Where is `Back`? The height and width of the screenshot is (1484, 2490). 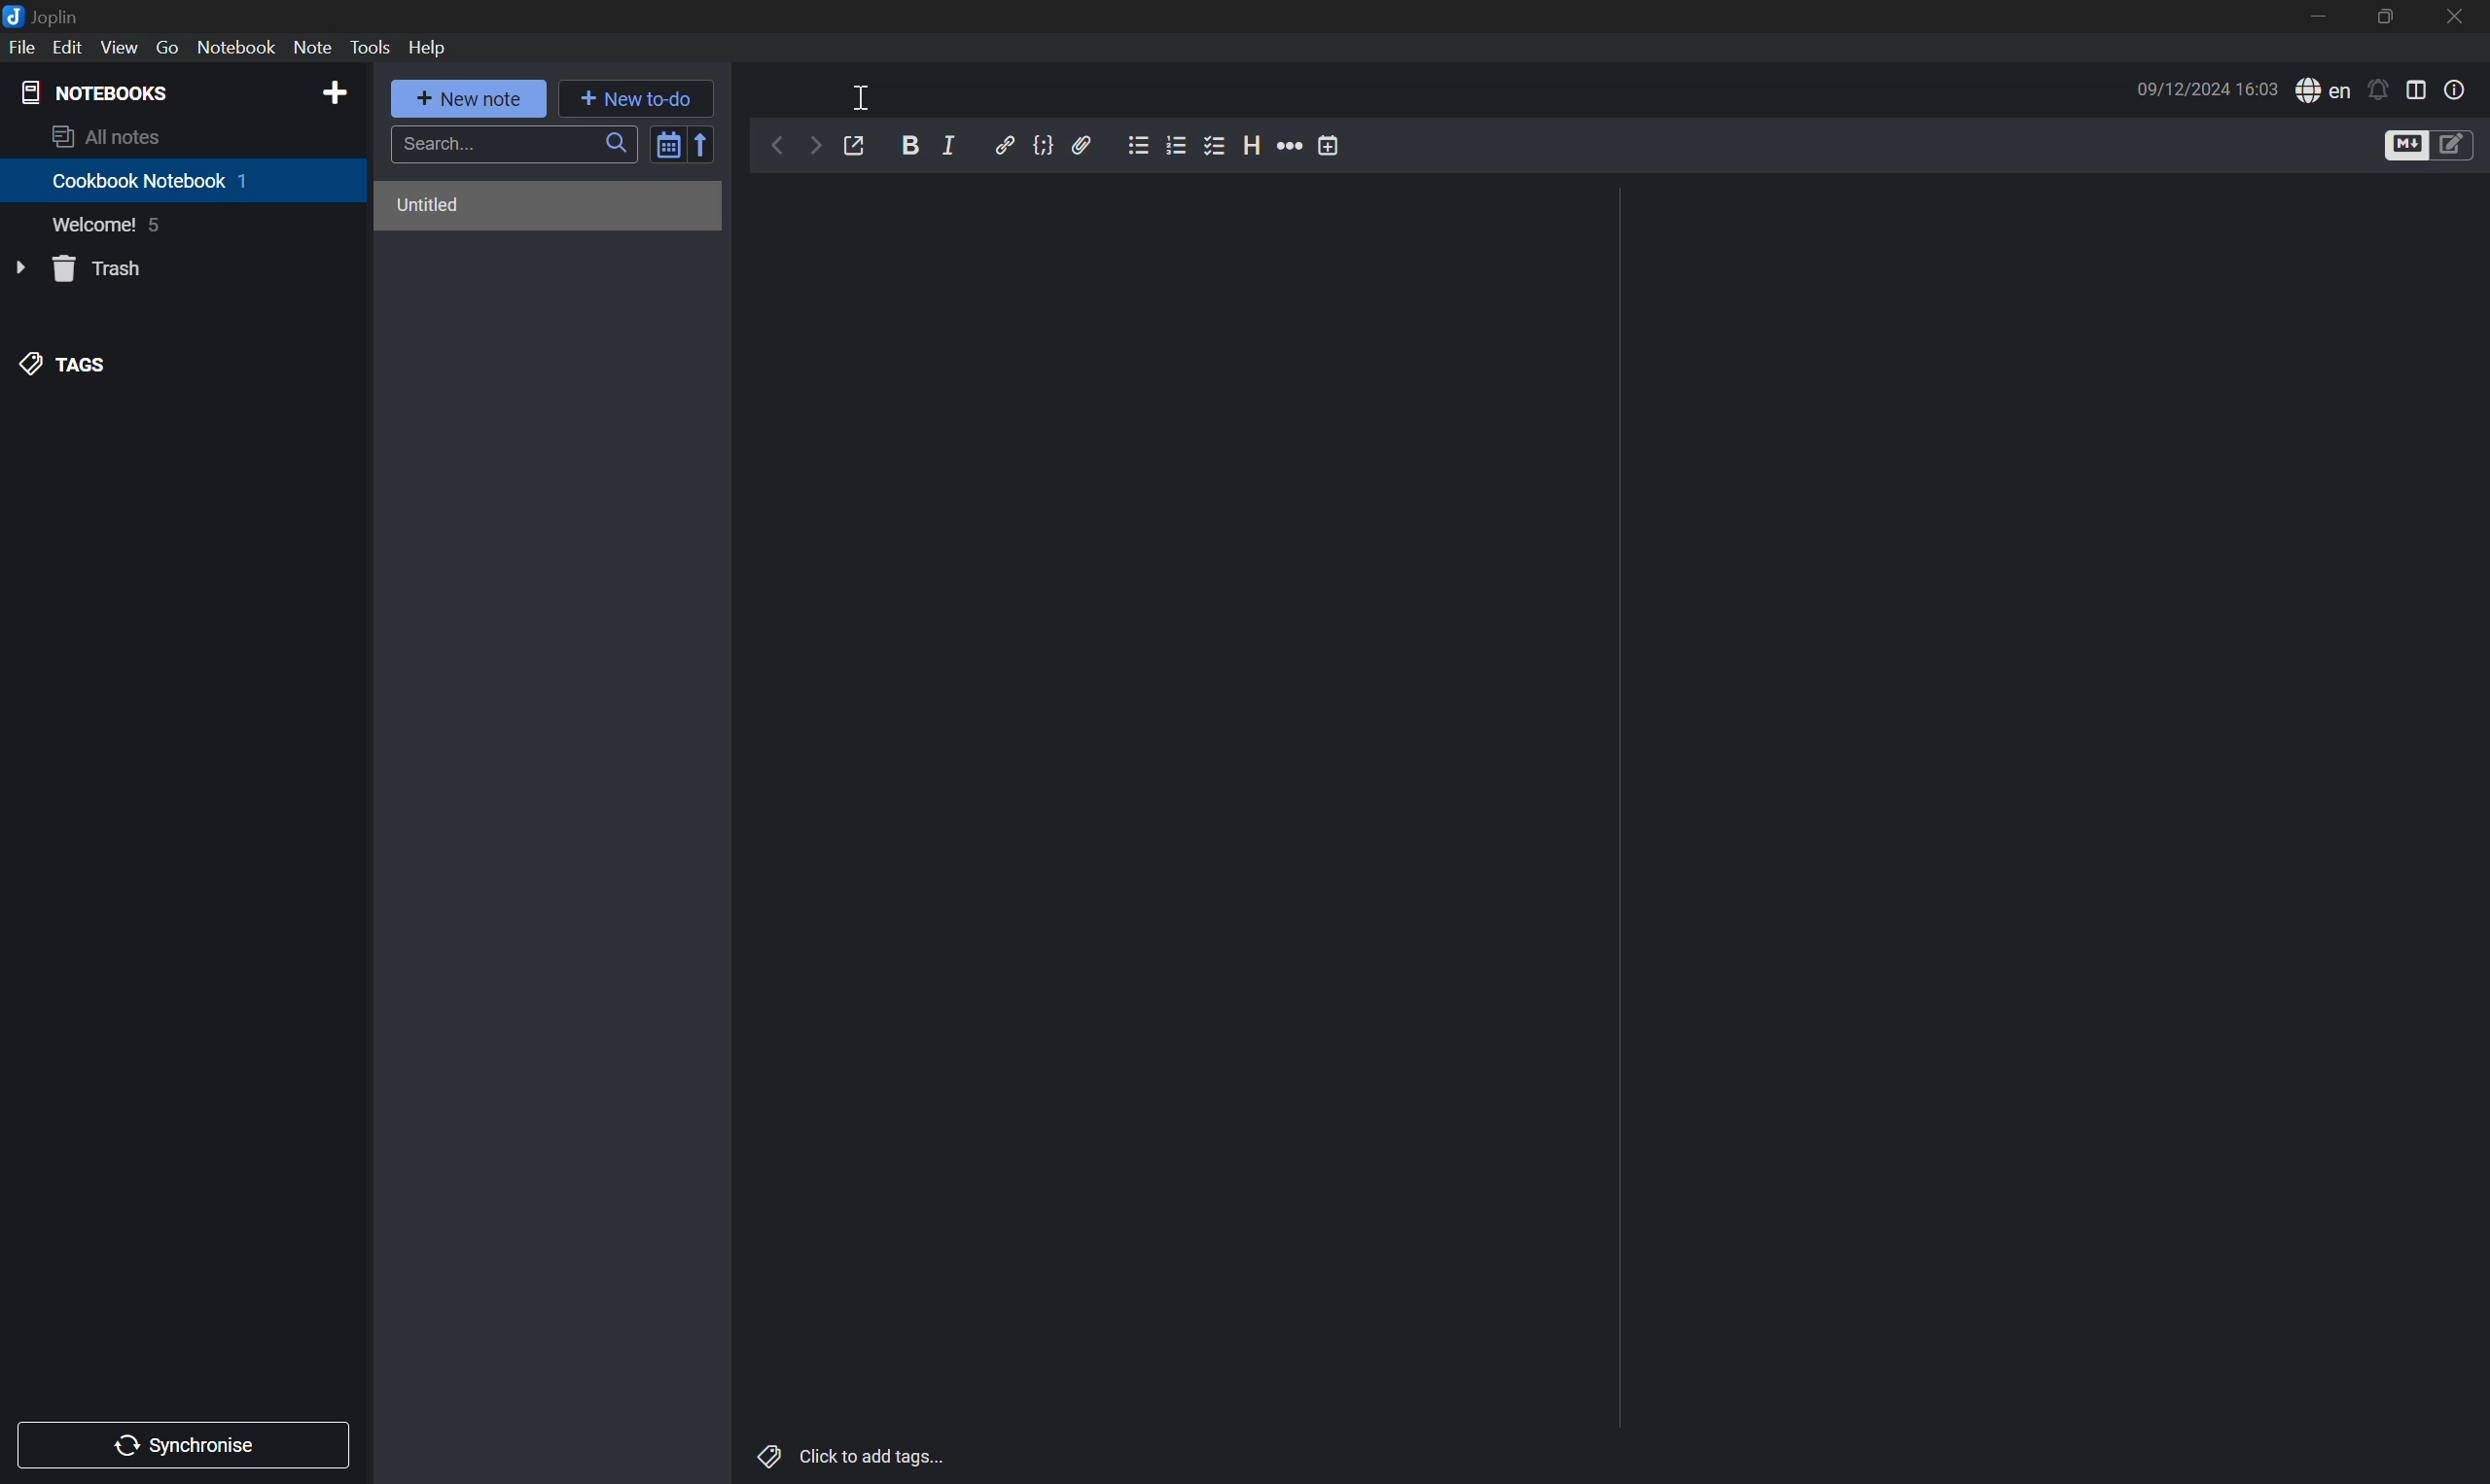
Back is located at coordinates (775, 146).